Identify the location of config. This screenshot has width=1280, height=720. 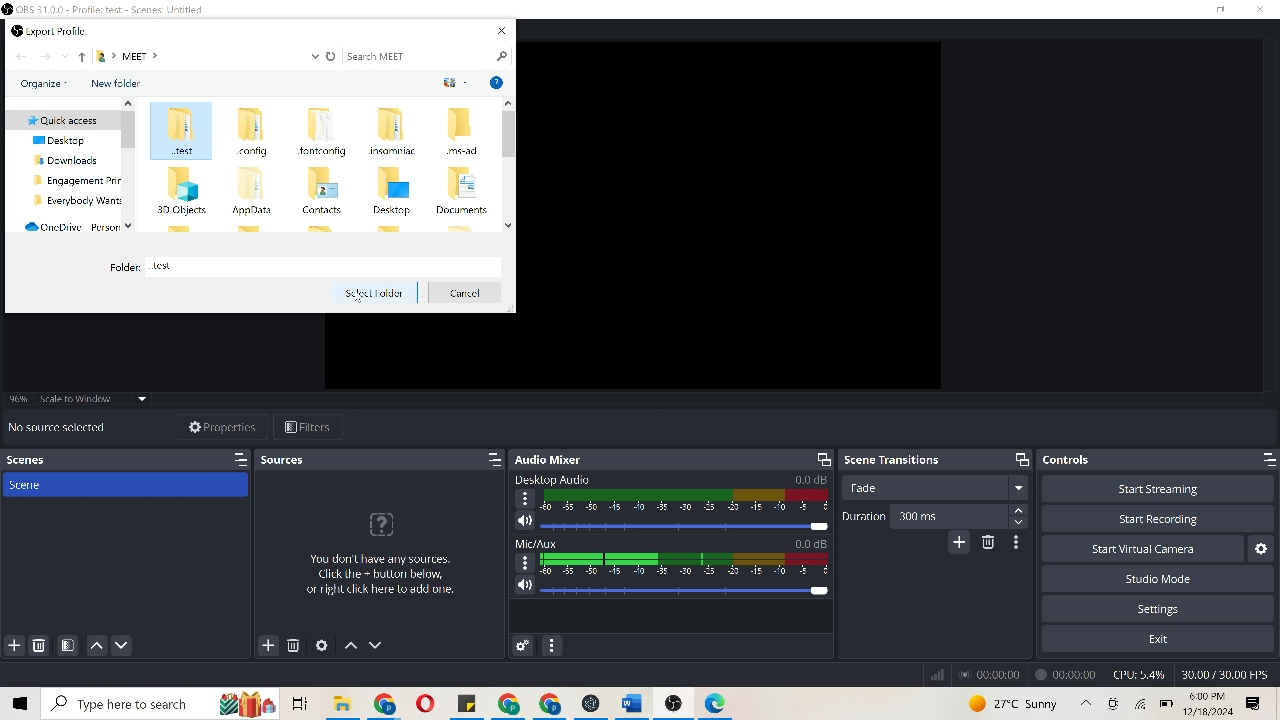
(248, 134).